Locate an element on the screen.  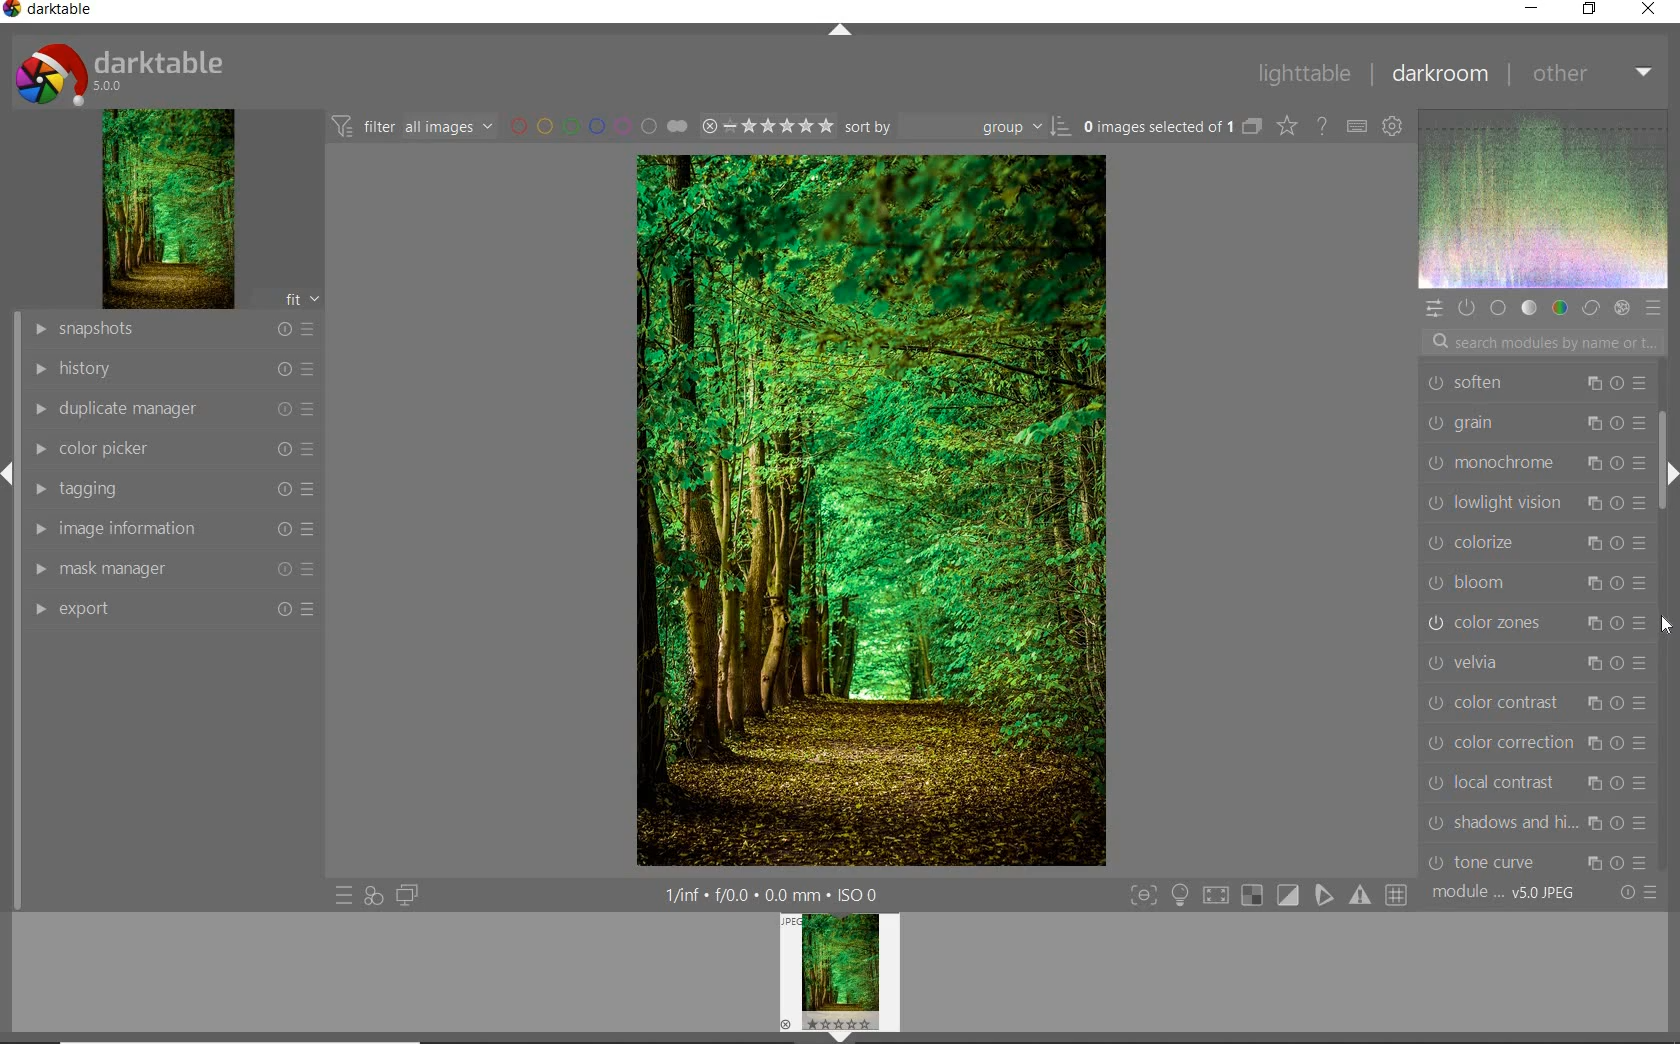
MINIMIZE is located at coordinates (1533, 8).